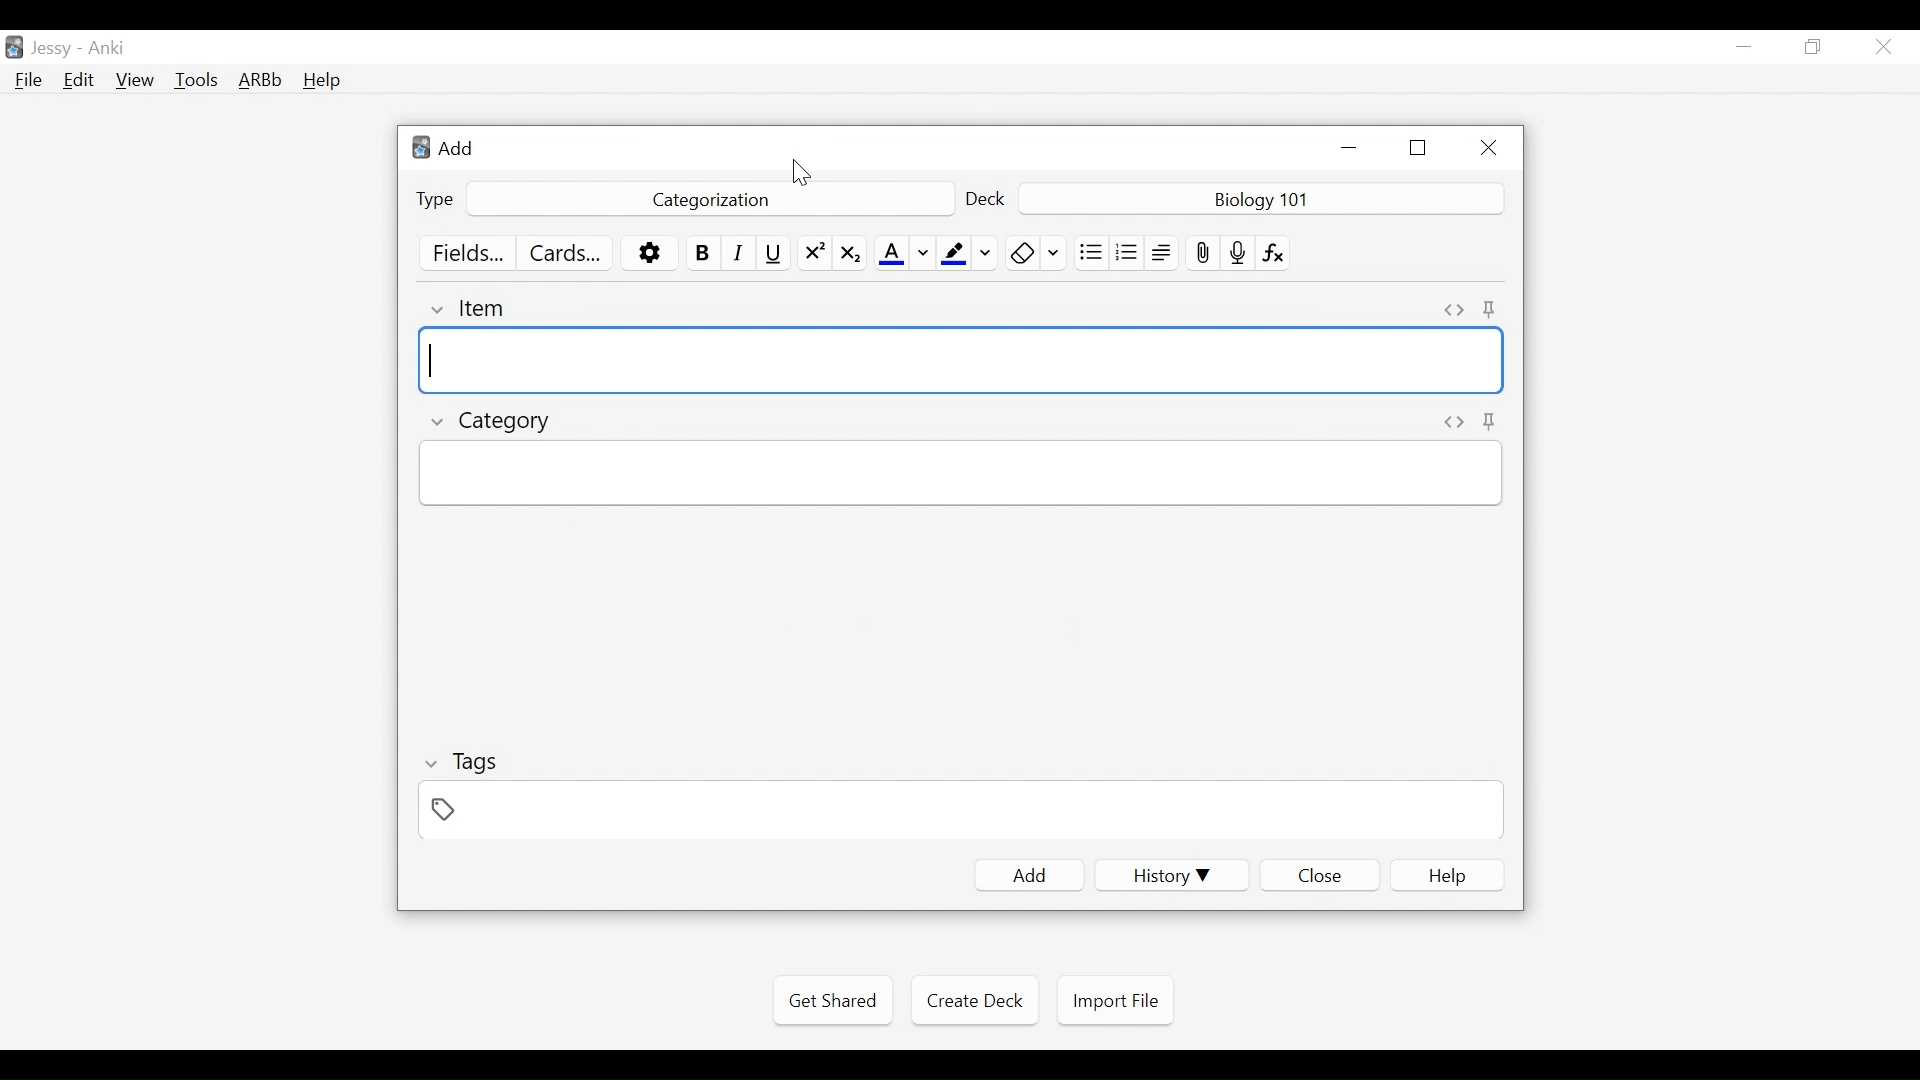 This screenshot has height=1080, width=1920. I want to click on Subscript, so click(850, 253).